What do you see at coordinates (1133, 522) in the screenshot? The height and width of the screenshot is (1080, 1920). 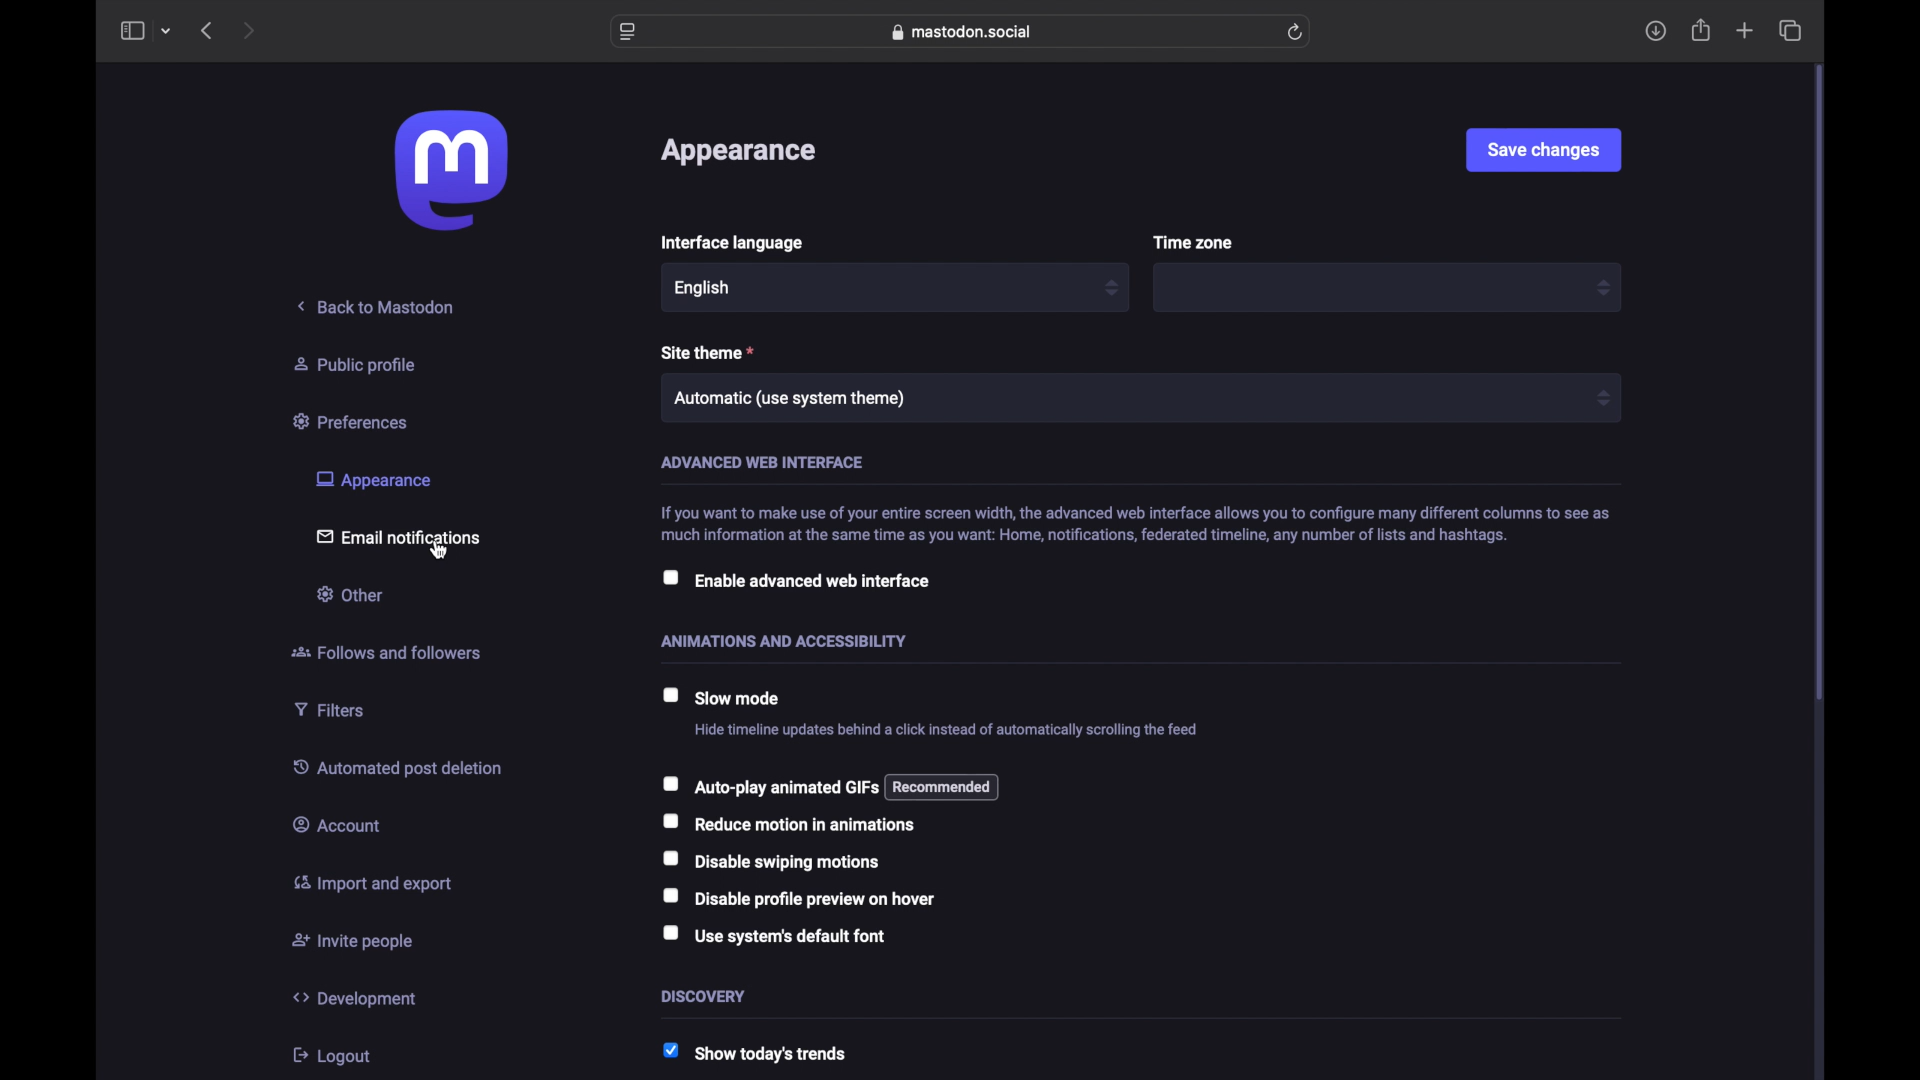 I see `info` at bounding box center [1133, 522].